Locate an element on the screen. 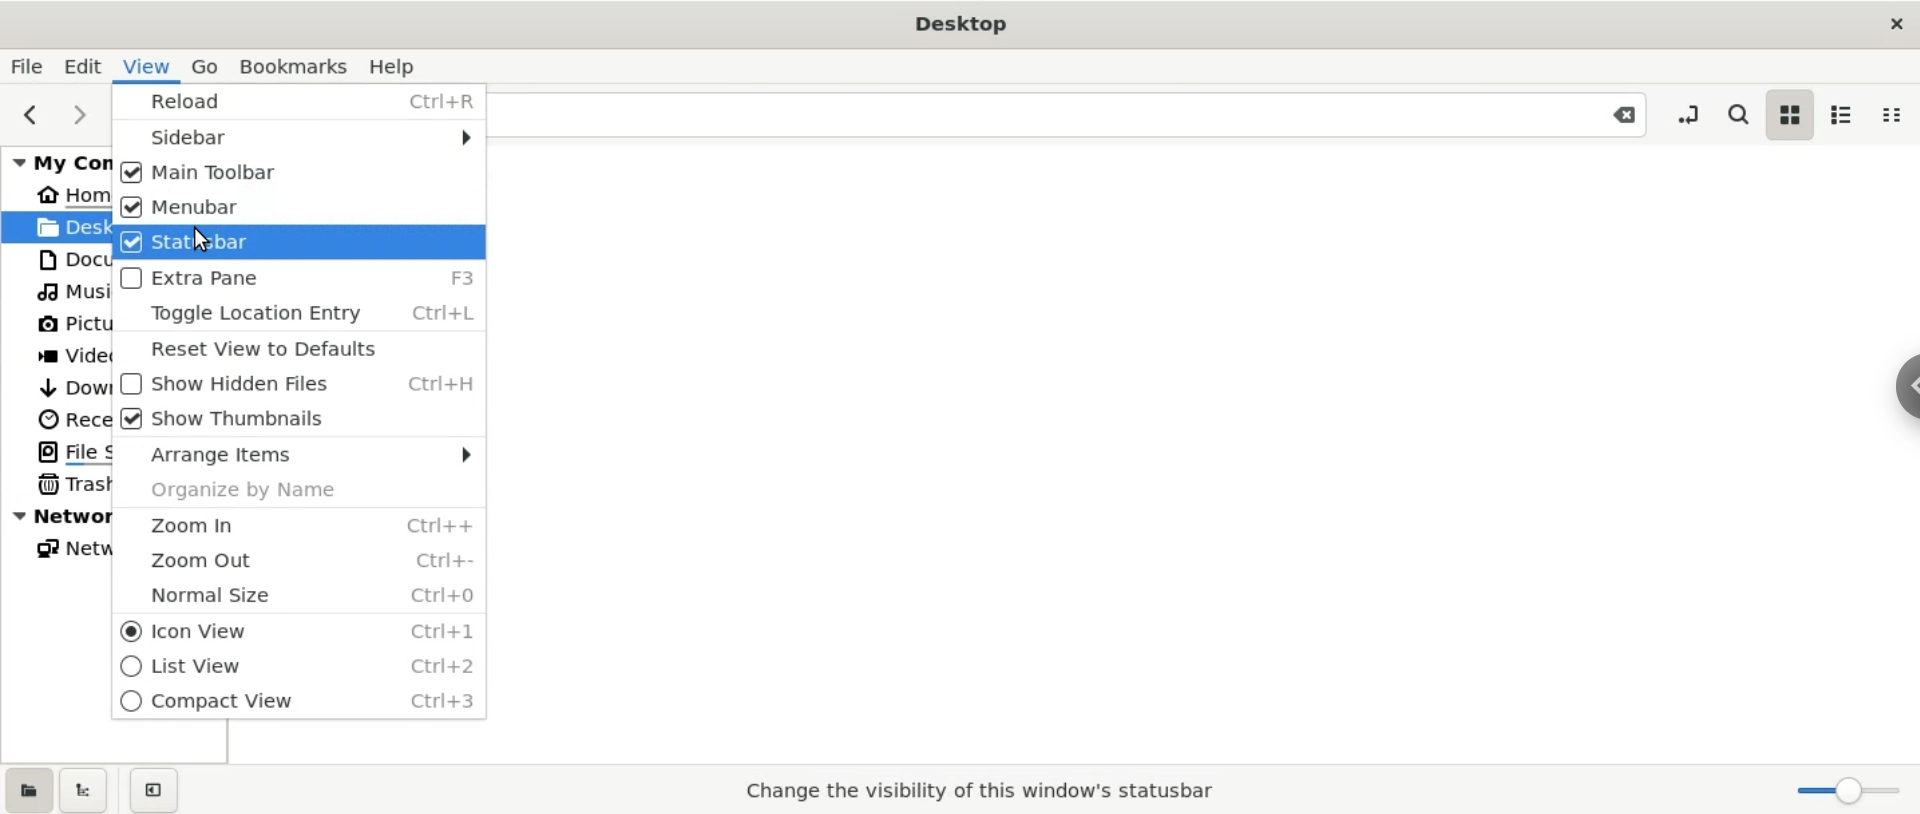  Edit is located at coordinates (79, 65).